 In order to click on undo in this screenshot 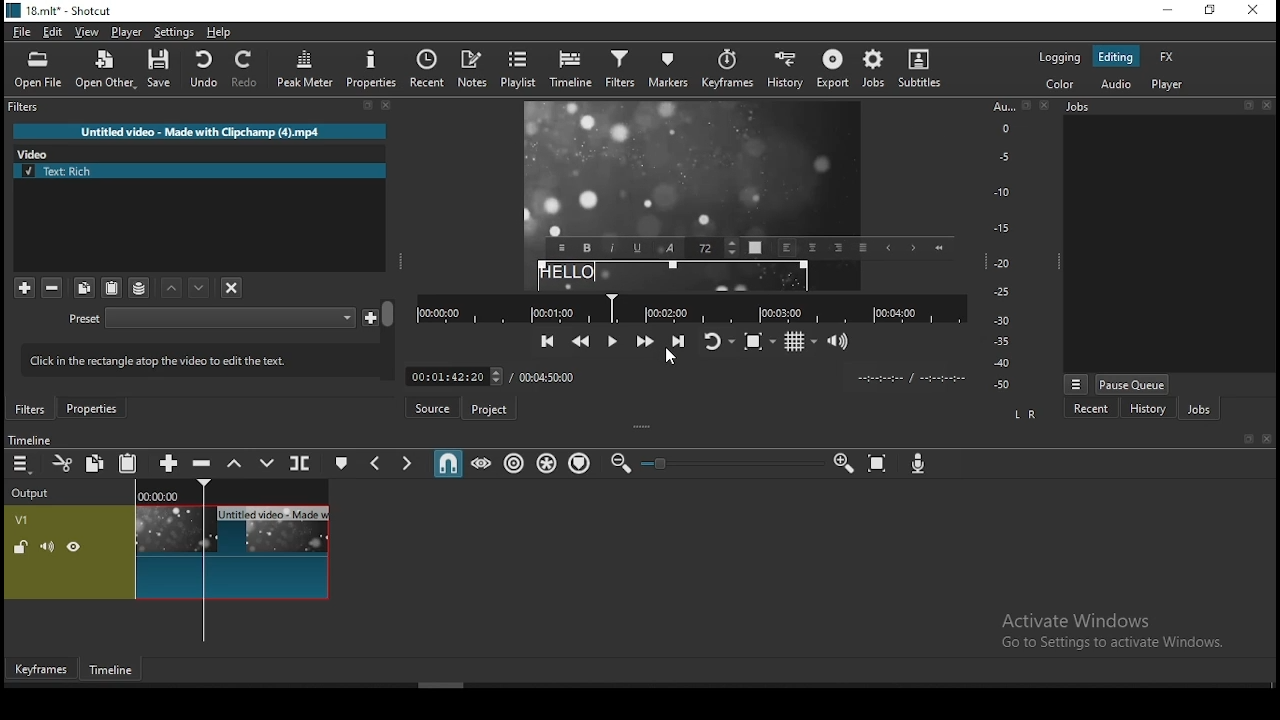, I will do `click(203, 69)`.